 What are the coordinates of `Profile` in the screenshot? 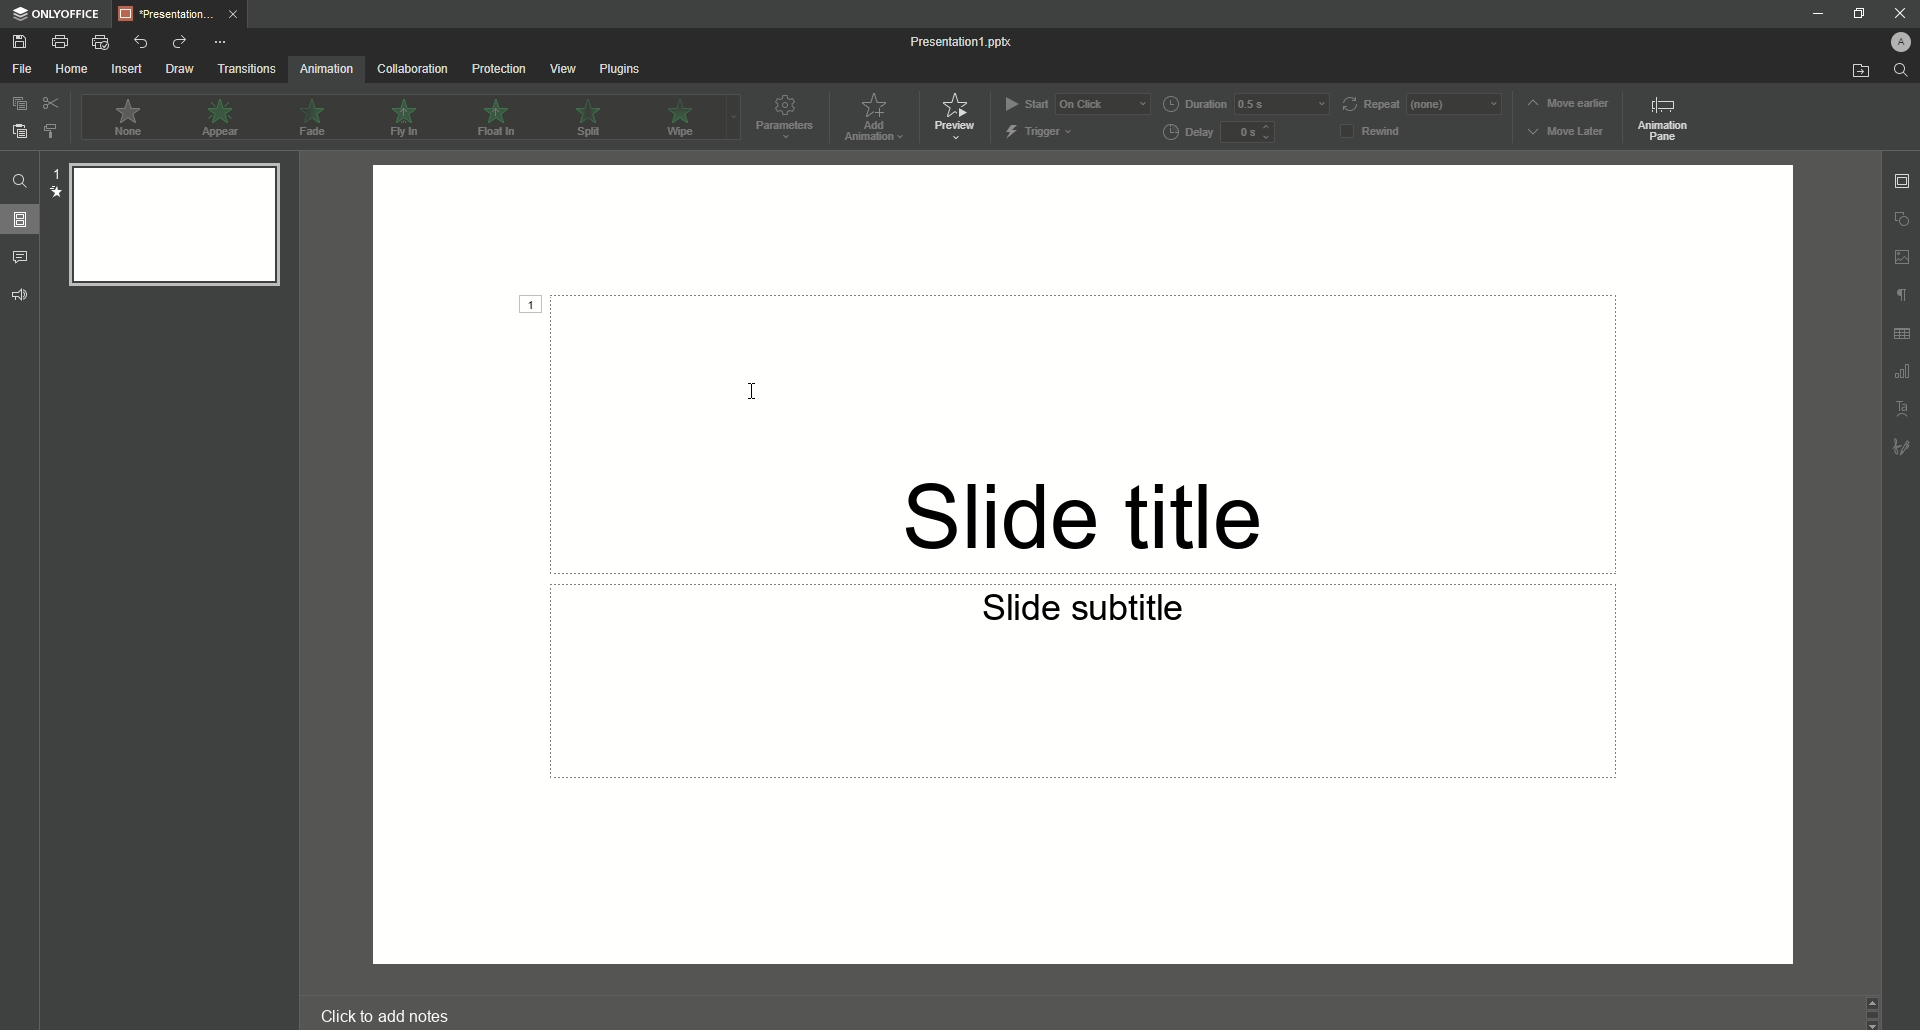 It's located at (1899, 42).